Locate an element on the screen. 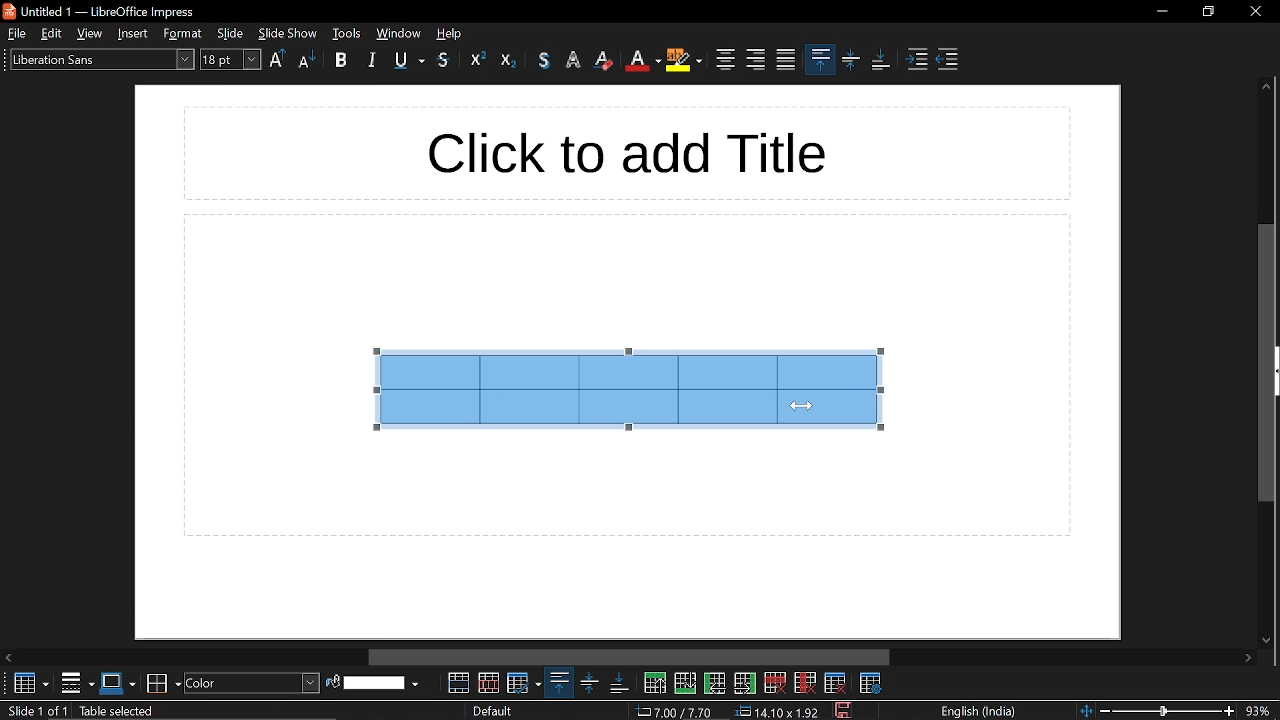 The width and height of the screenshot is (1280, 720). highlight is located at coordinates (574, 58).